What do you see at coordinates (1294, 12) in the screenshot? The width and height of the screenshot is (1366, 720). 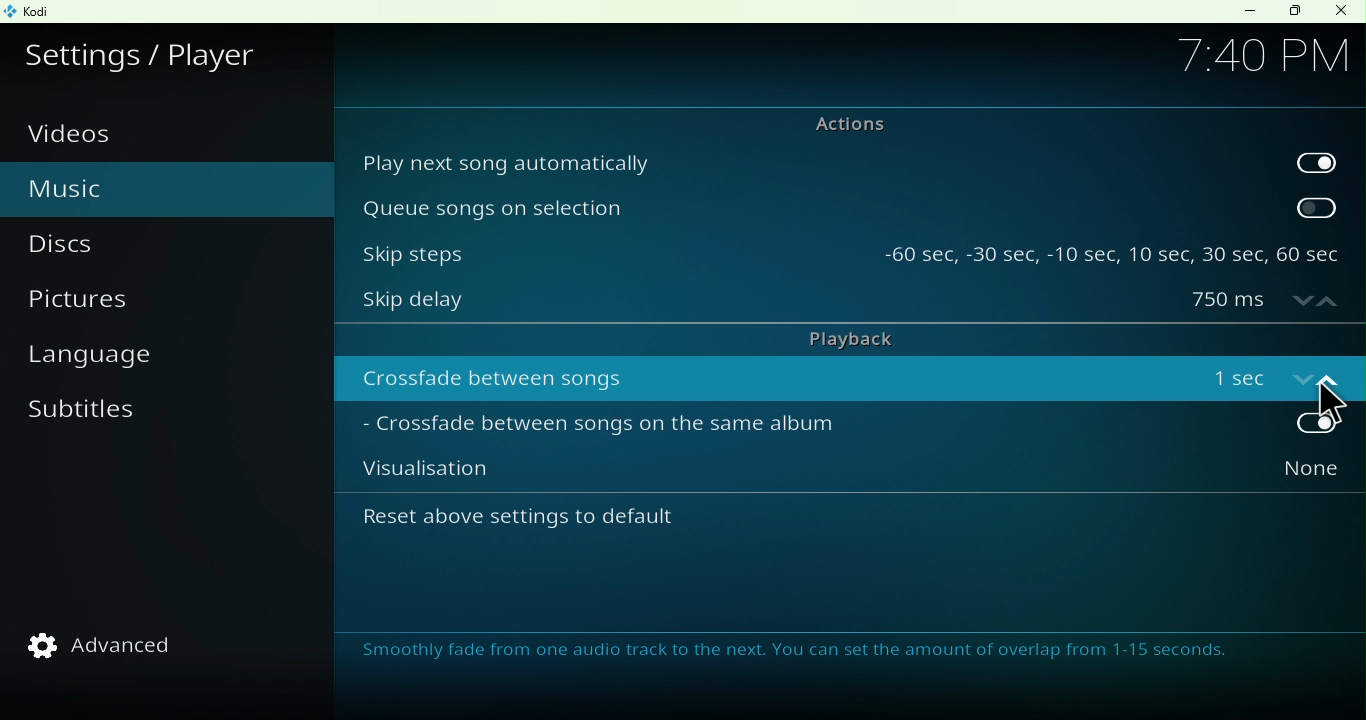 I see `Maximize` at bounding box center [1294, 12].